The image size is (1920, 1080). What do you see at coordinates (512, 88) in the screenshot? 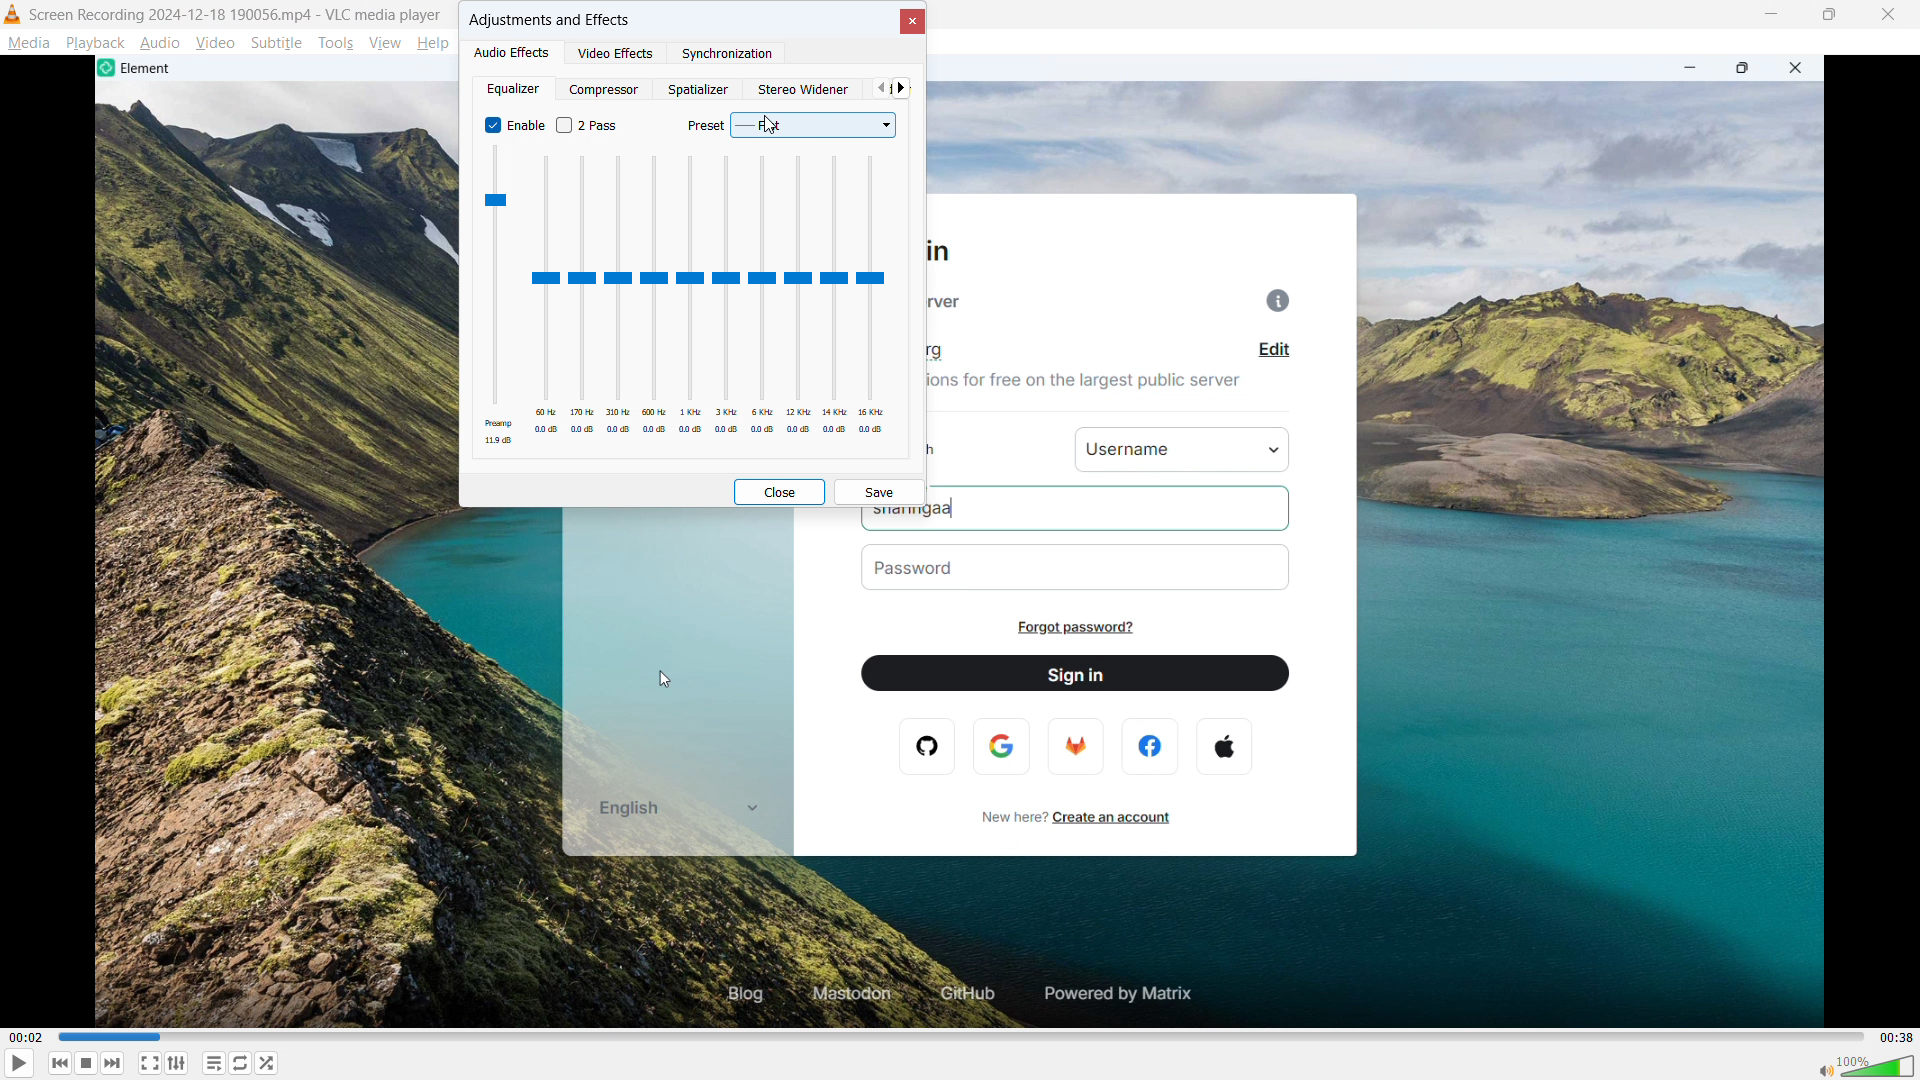
I see `equalizer ` at bounding box center [512, 88].